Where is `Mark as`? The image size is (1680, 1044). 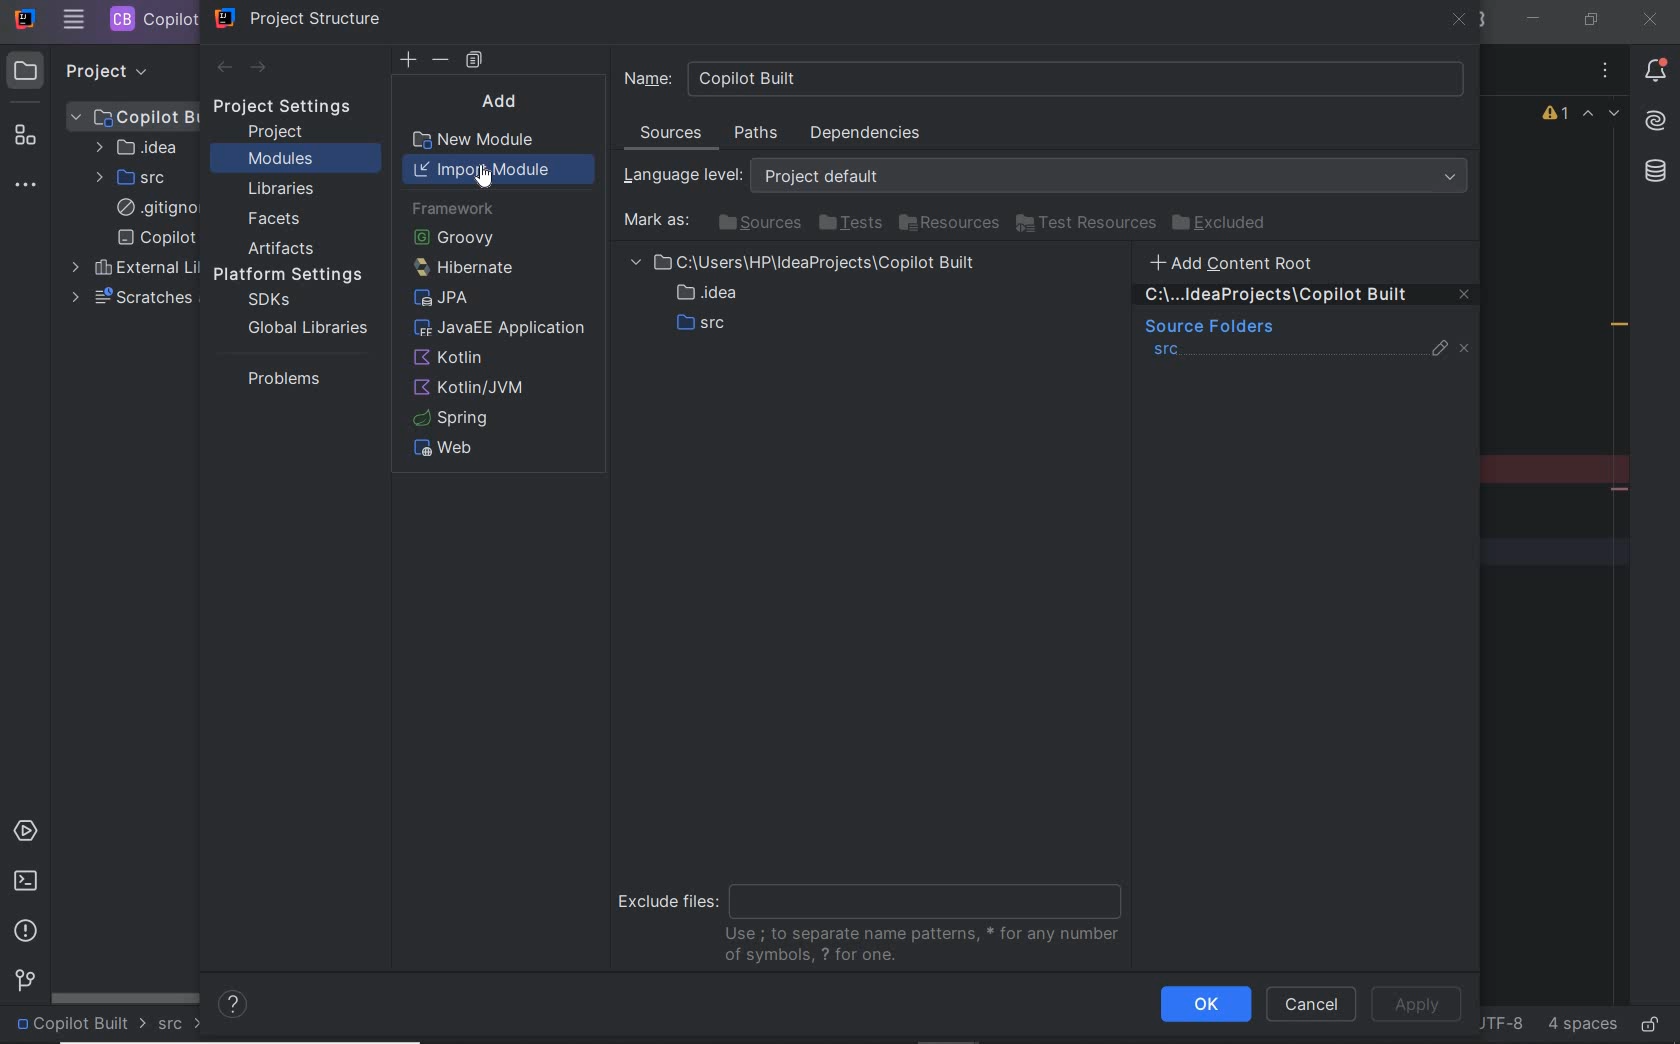
Mark as is located at coordinates (654, 221).